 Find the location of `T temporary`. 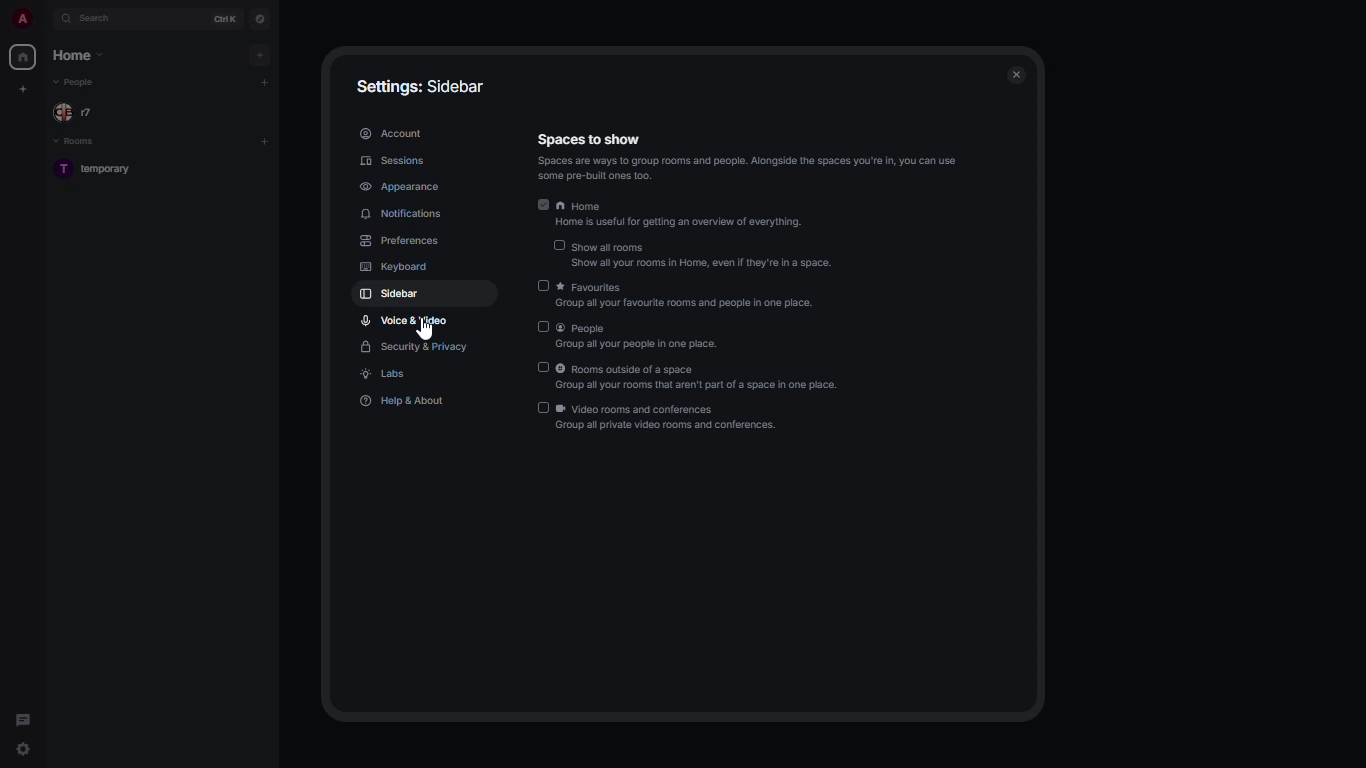

T temporary is located at coordinates (93, 172).